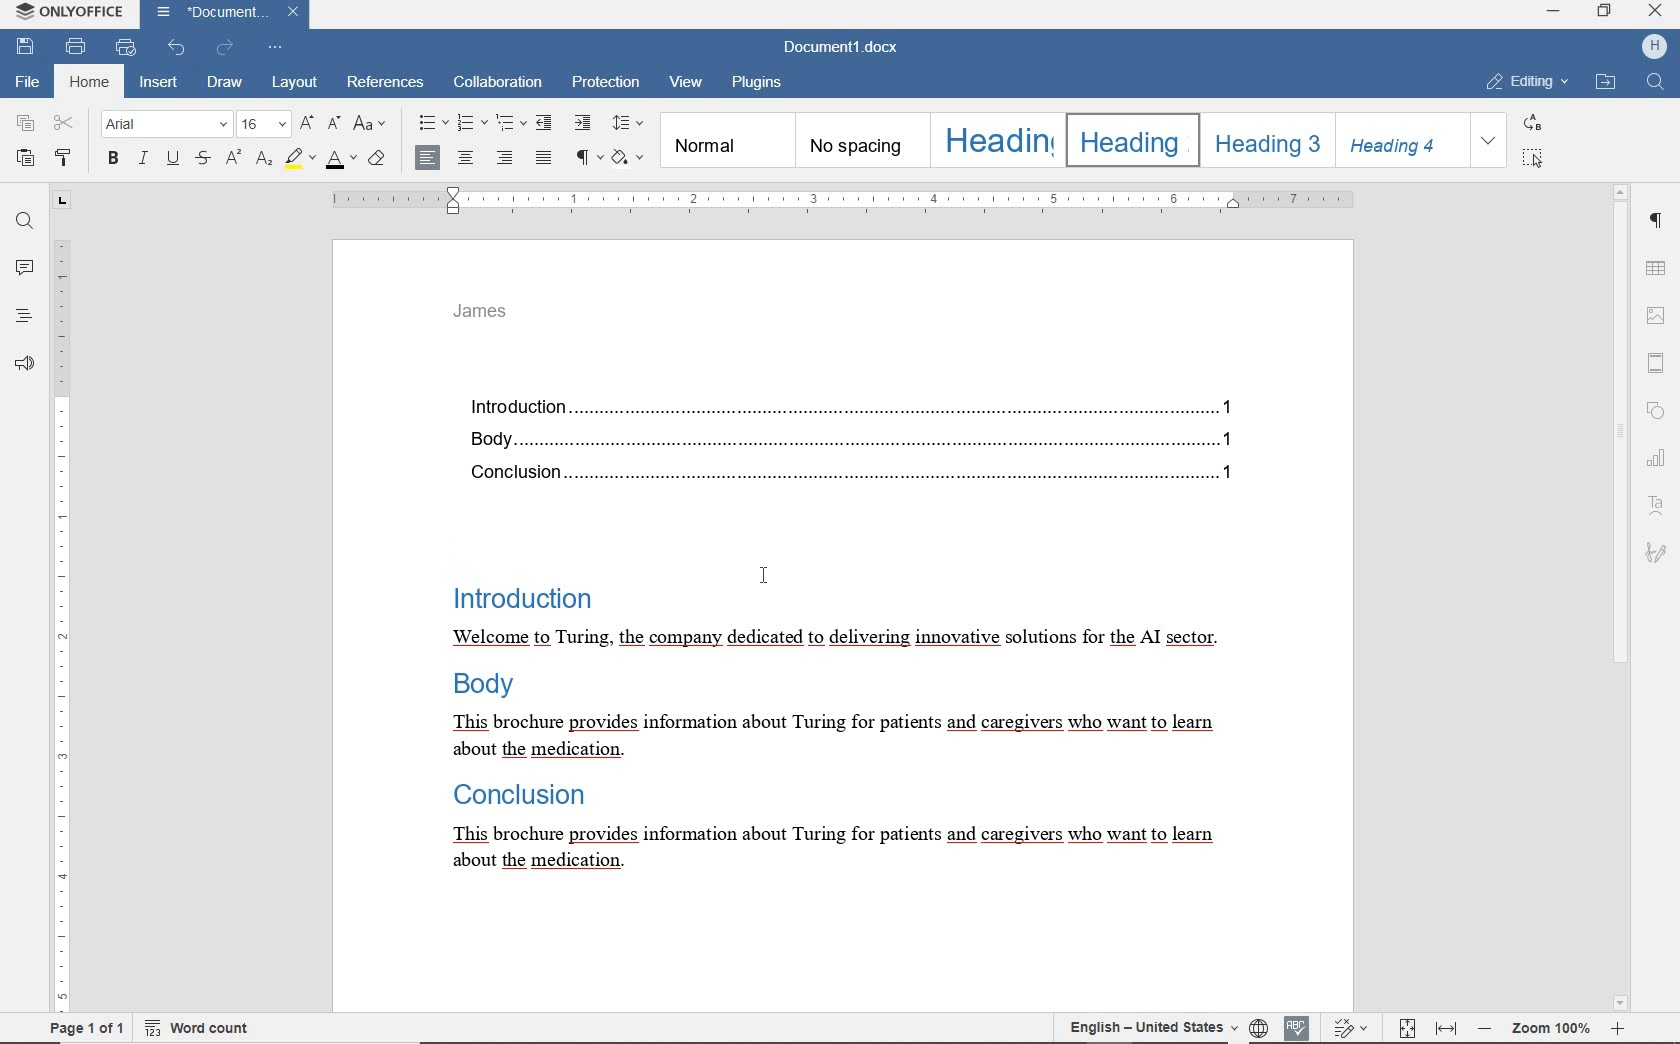 The width and height of the screenshot is (1680, 1044). Describe the element at coordinates (23, 317) in the screenshot. I see `headings` at that location.